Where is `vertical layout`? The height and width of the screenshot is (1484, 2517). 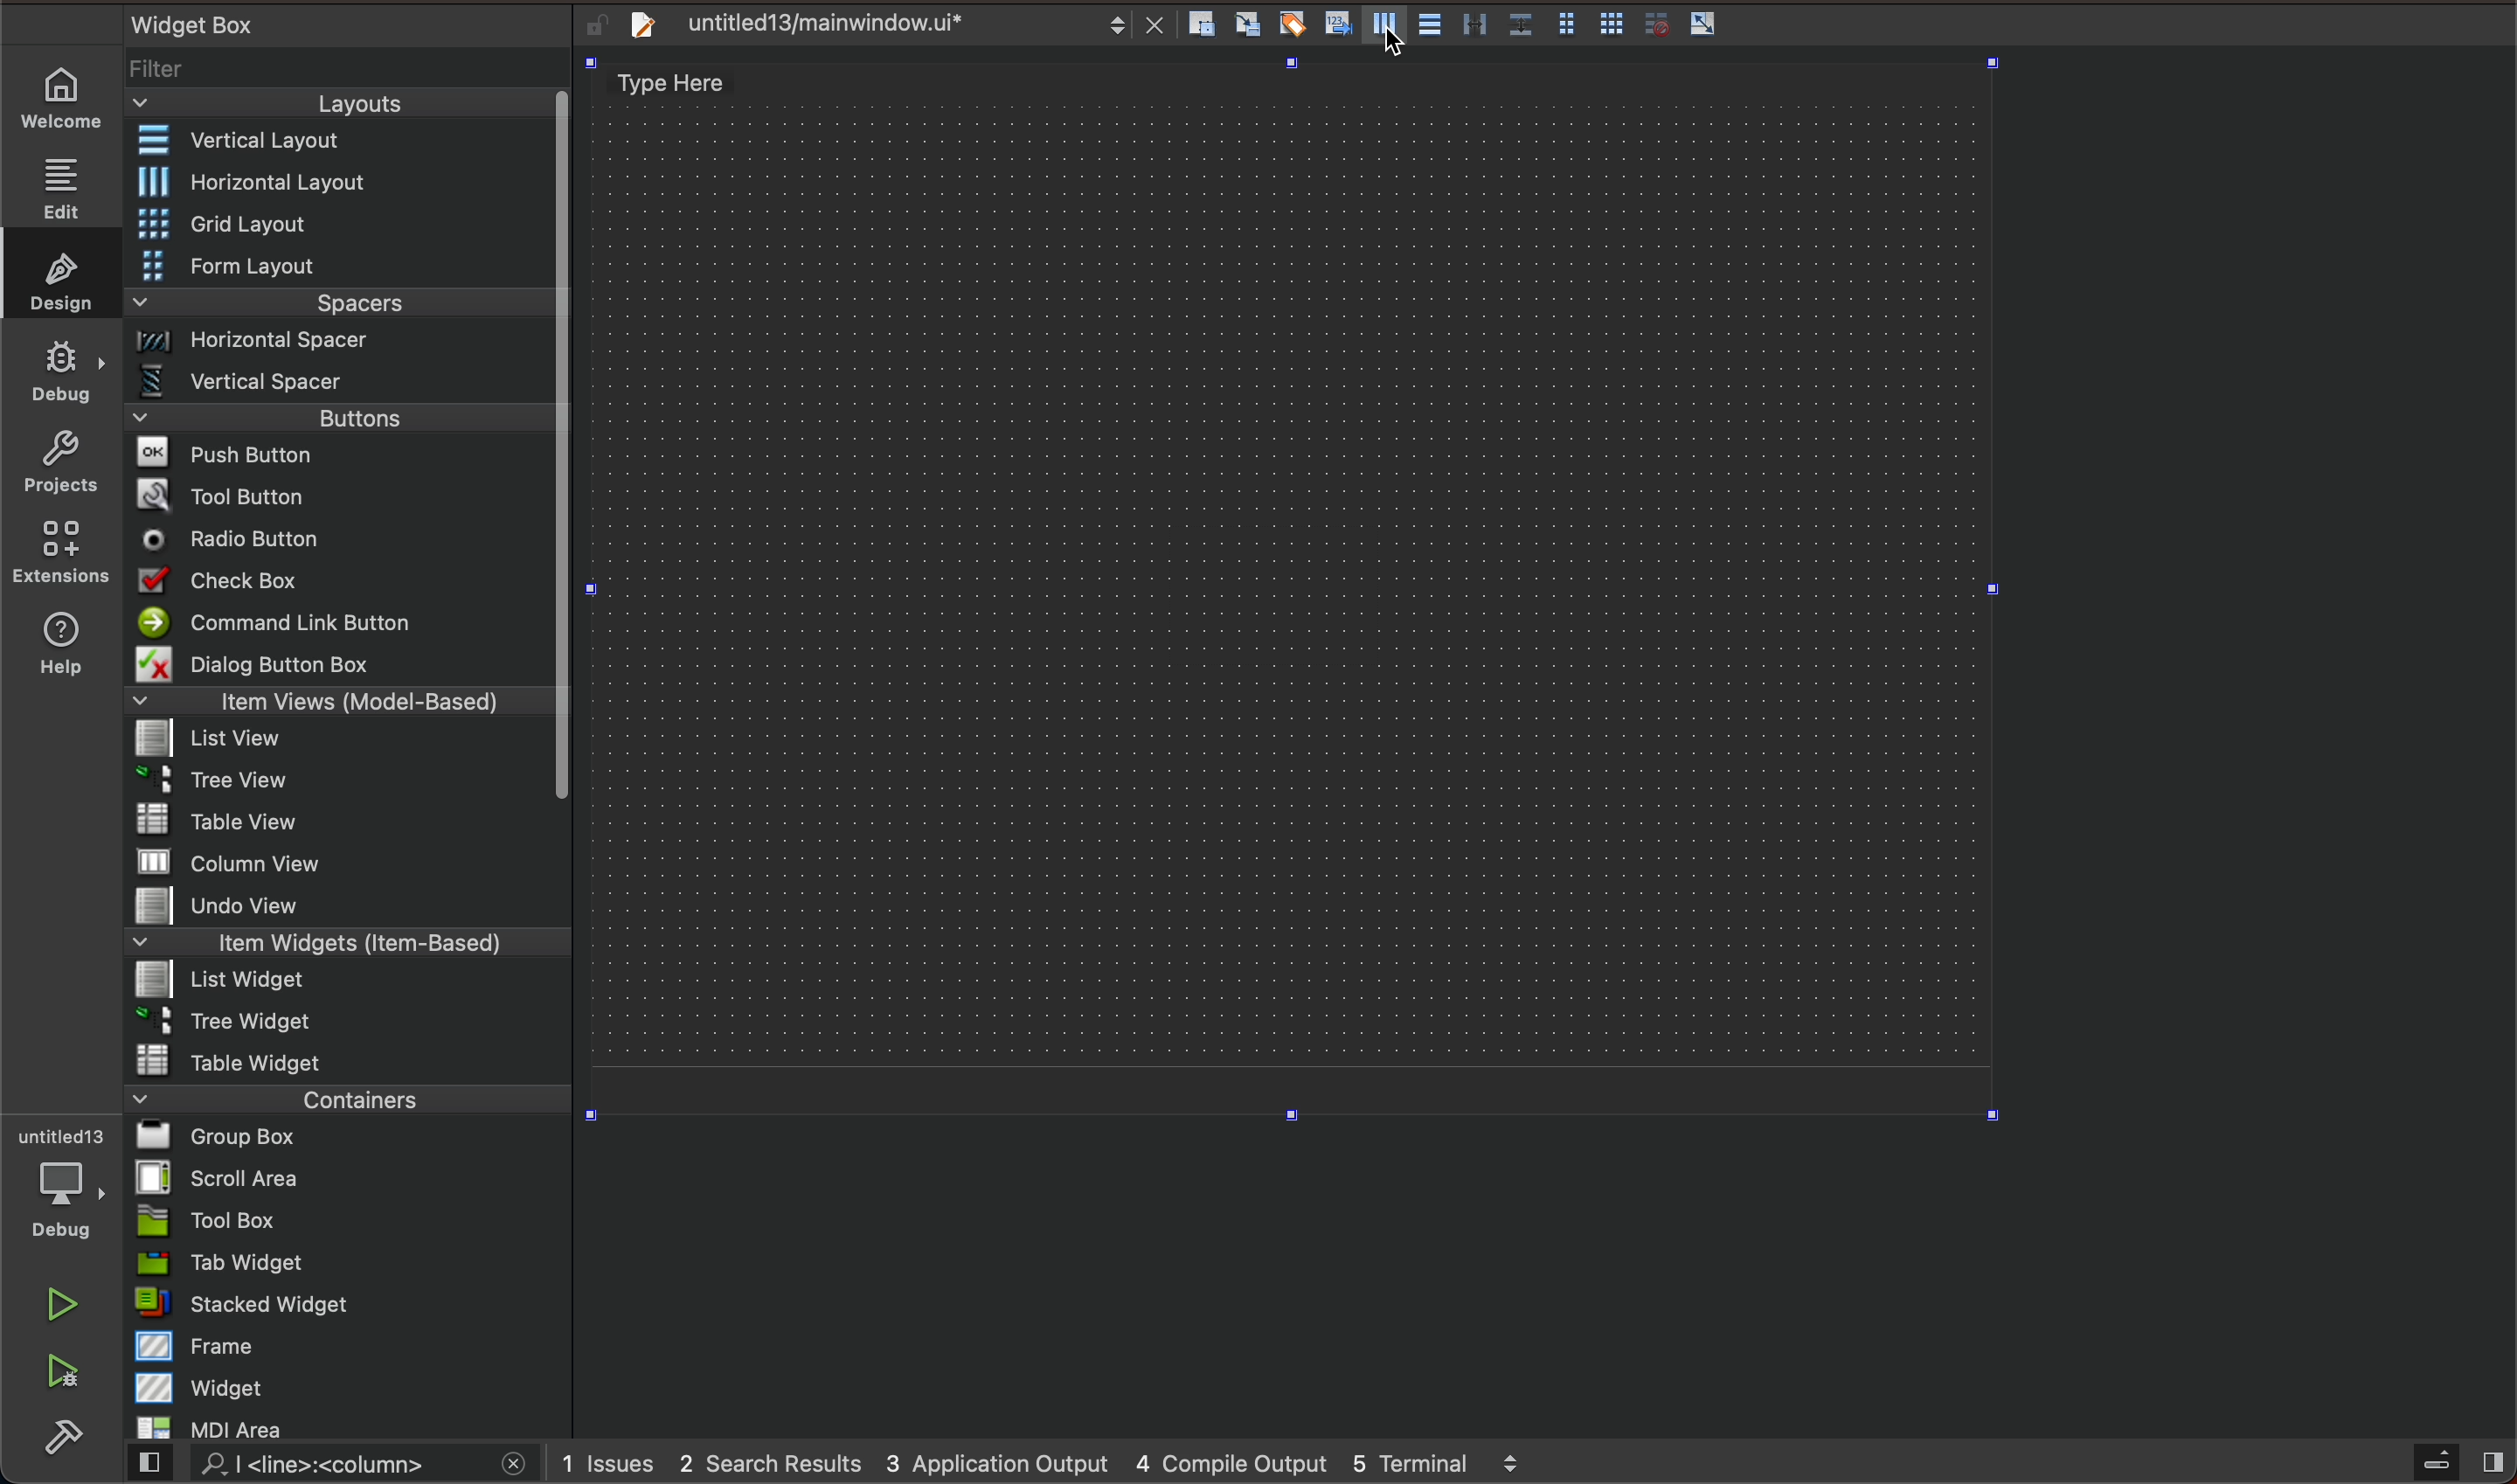 vertical layout is located at coordinates (339, 140).